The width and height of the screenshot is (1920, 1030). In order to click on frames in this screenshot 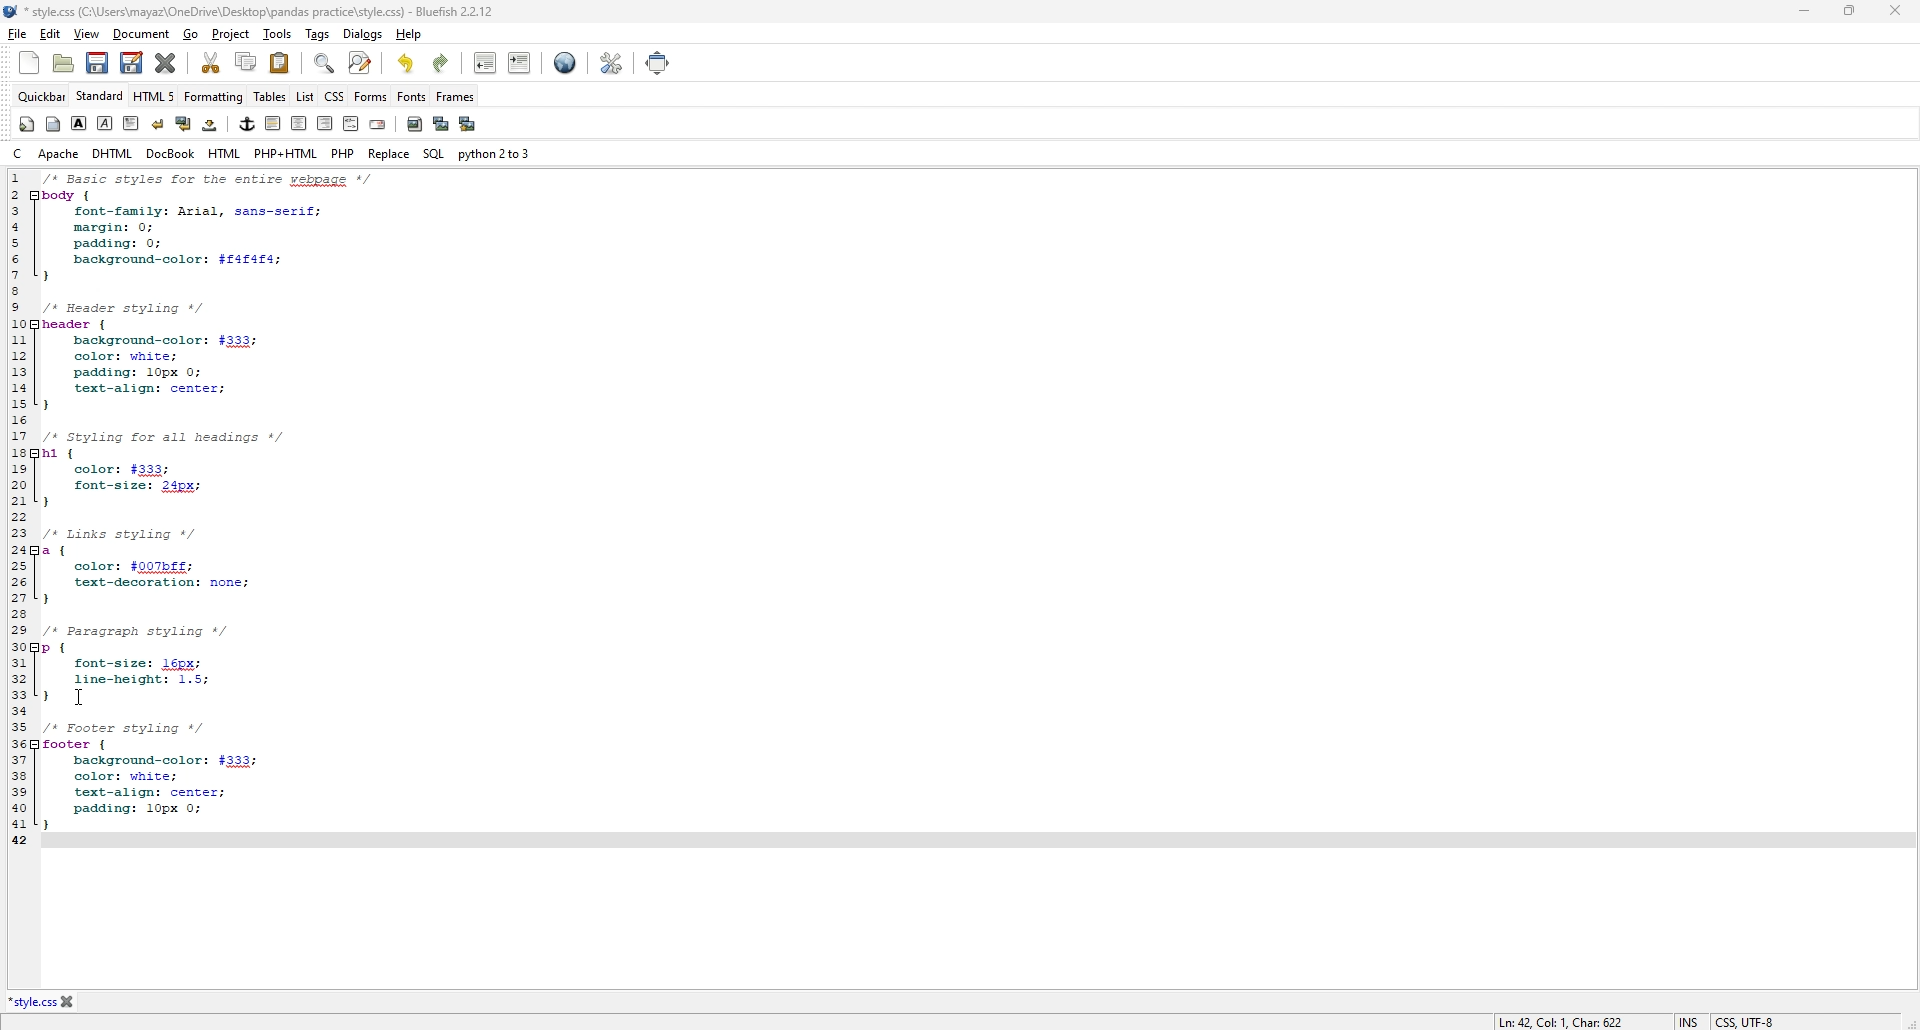, I will do `click(456, 96)`.